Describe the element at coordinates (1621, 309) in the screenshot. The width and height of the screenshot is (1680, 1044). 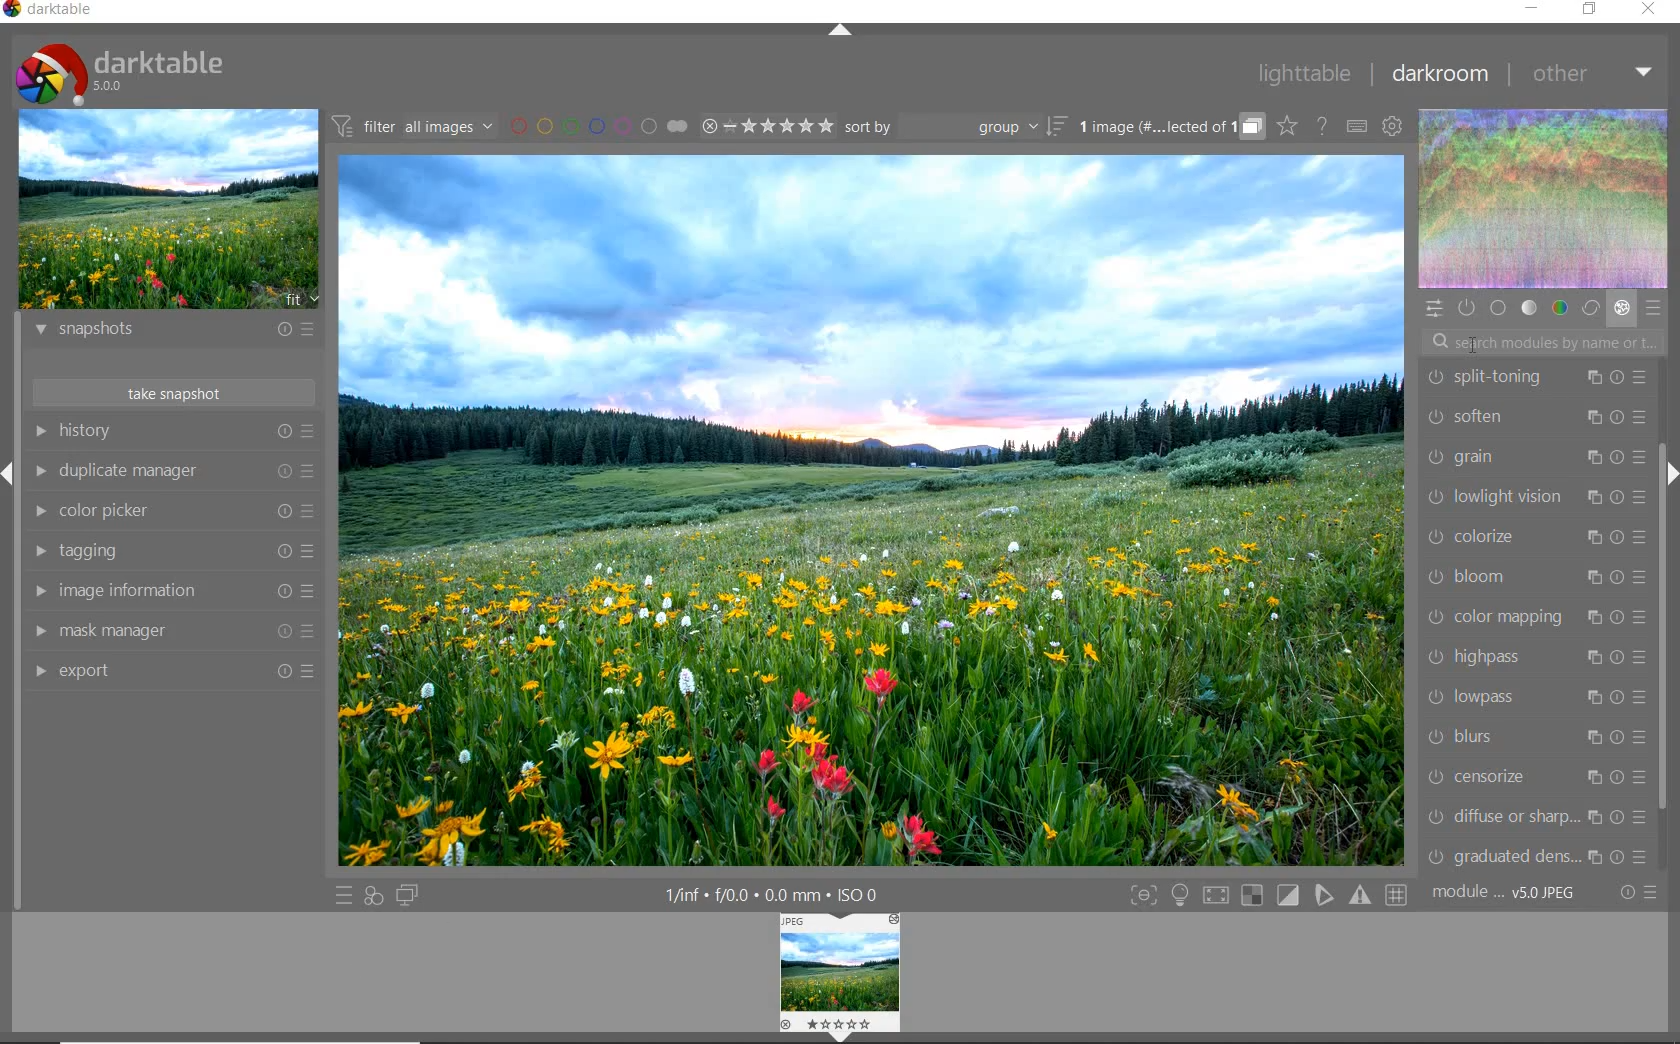
I see `effect` at that location.